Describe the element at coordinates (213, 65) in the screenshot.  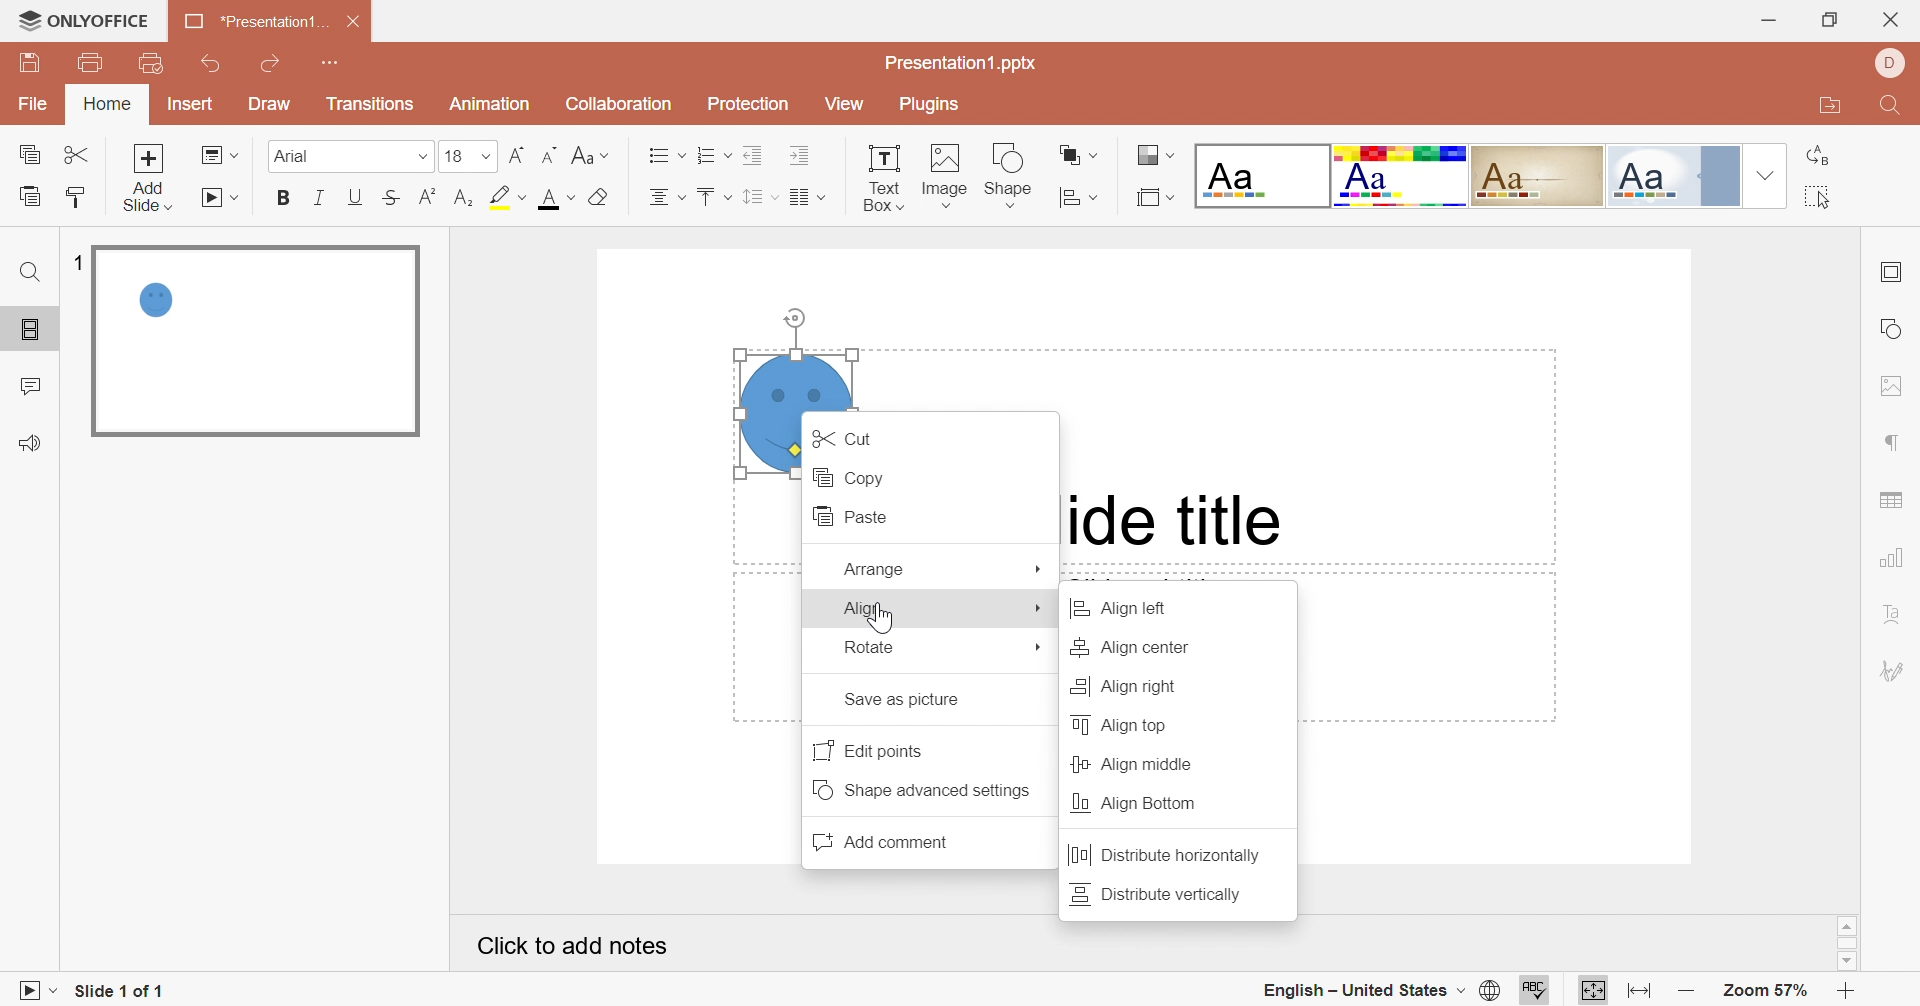
I see `Undo` at that location.